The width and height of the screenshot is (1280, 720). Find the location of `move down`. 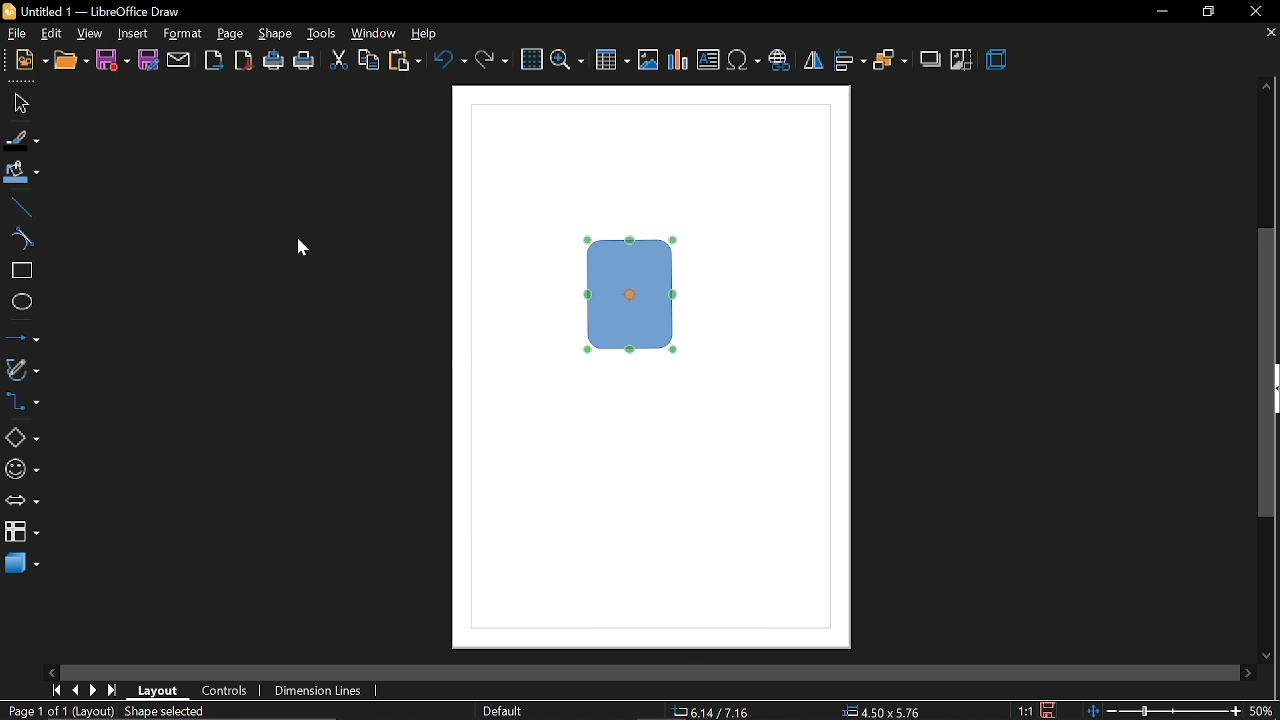

move down is located at coordinates (1269, 654).